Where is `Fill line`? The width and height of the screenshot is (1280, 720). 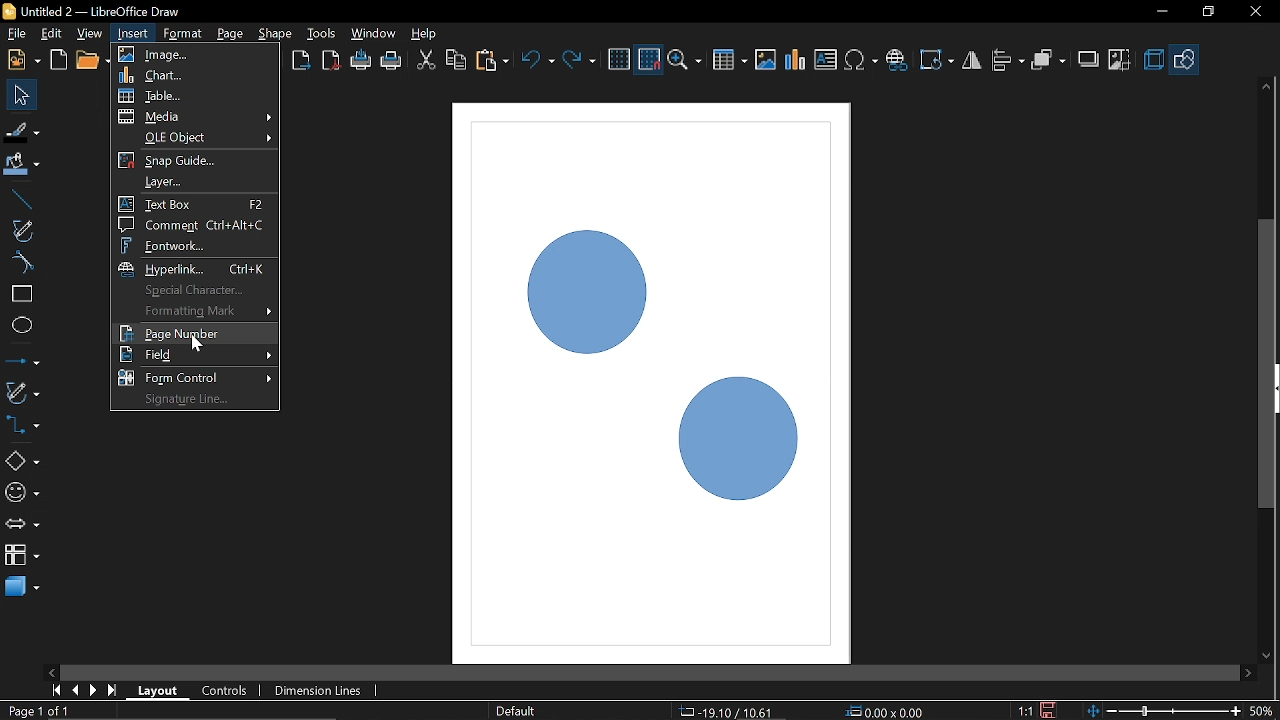 Fill line is located at coordinates (22, 132).